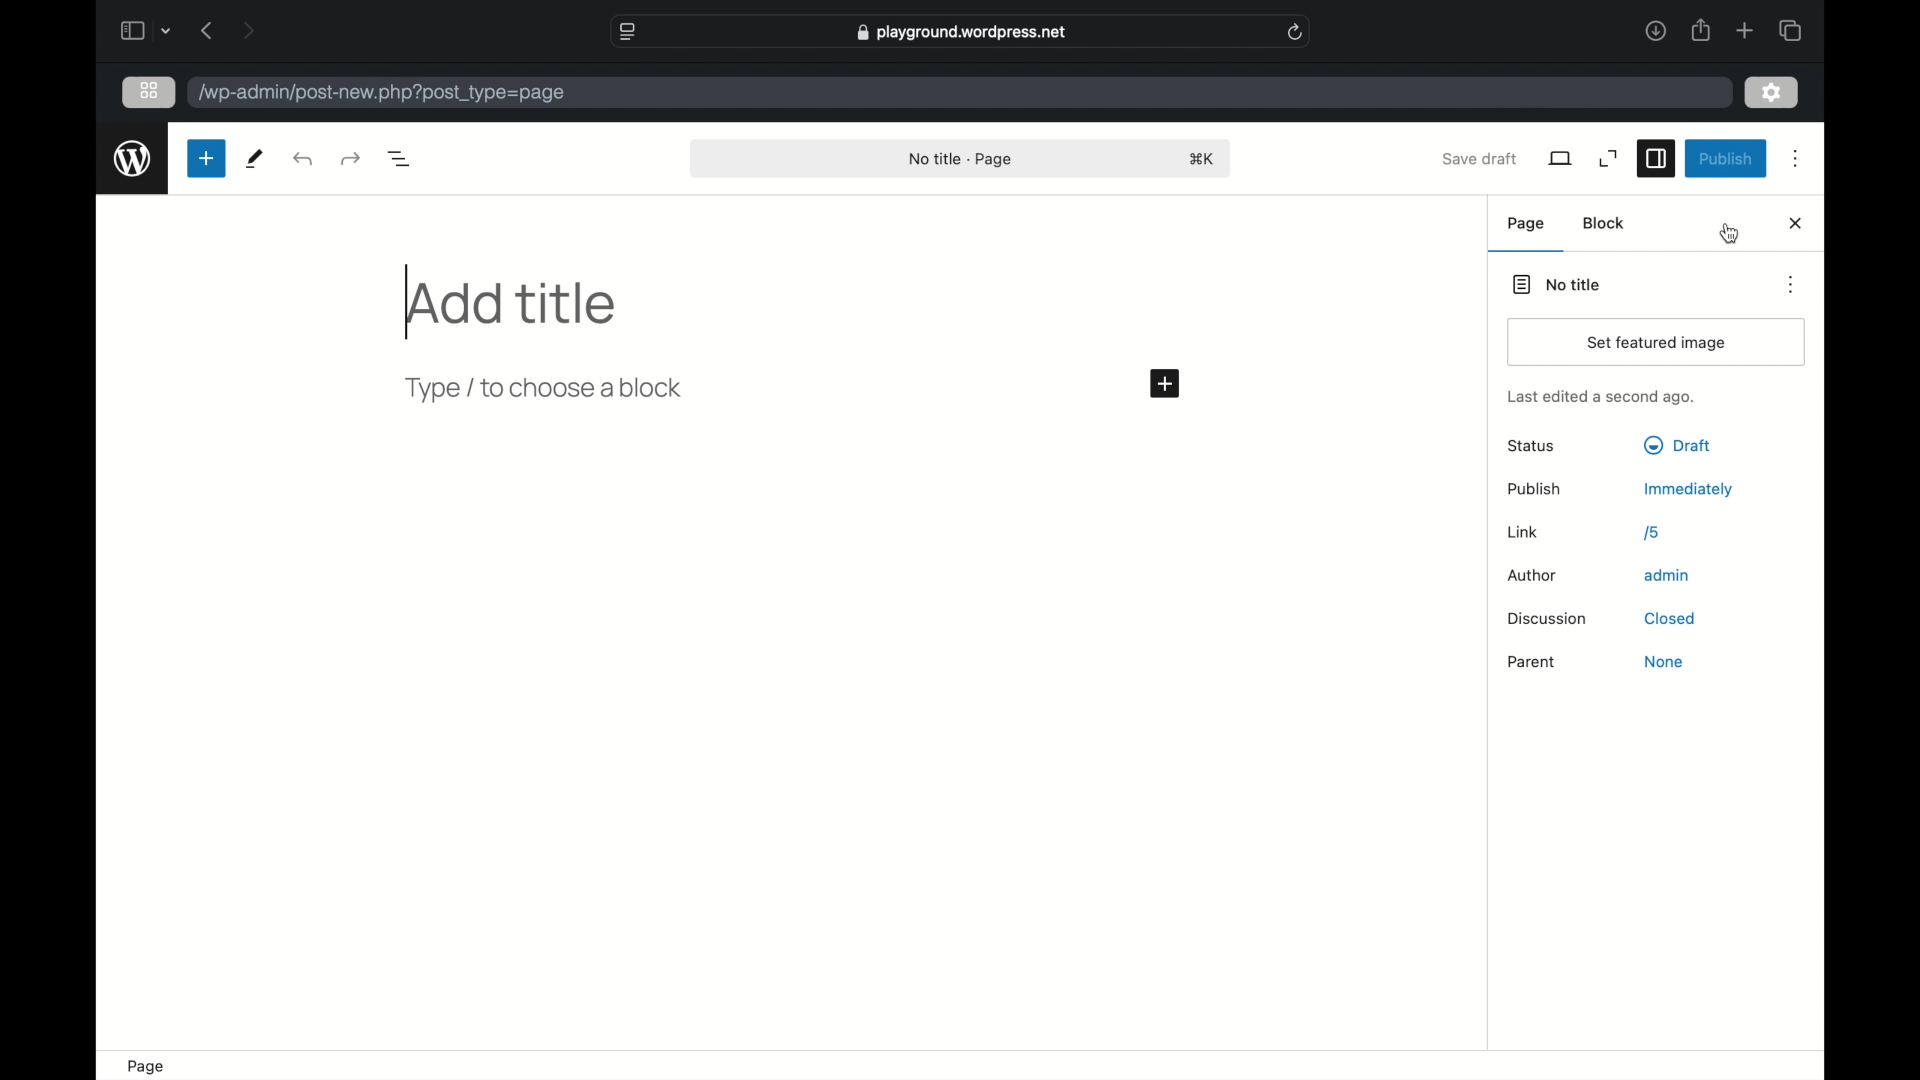 This screenshot has height=1080, width=1920. Describe the element at coordinates (1535, 489) in the screenshot. I see `publish` at that location.